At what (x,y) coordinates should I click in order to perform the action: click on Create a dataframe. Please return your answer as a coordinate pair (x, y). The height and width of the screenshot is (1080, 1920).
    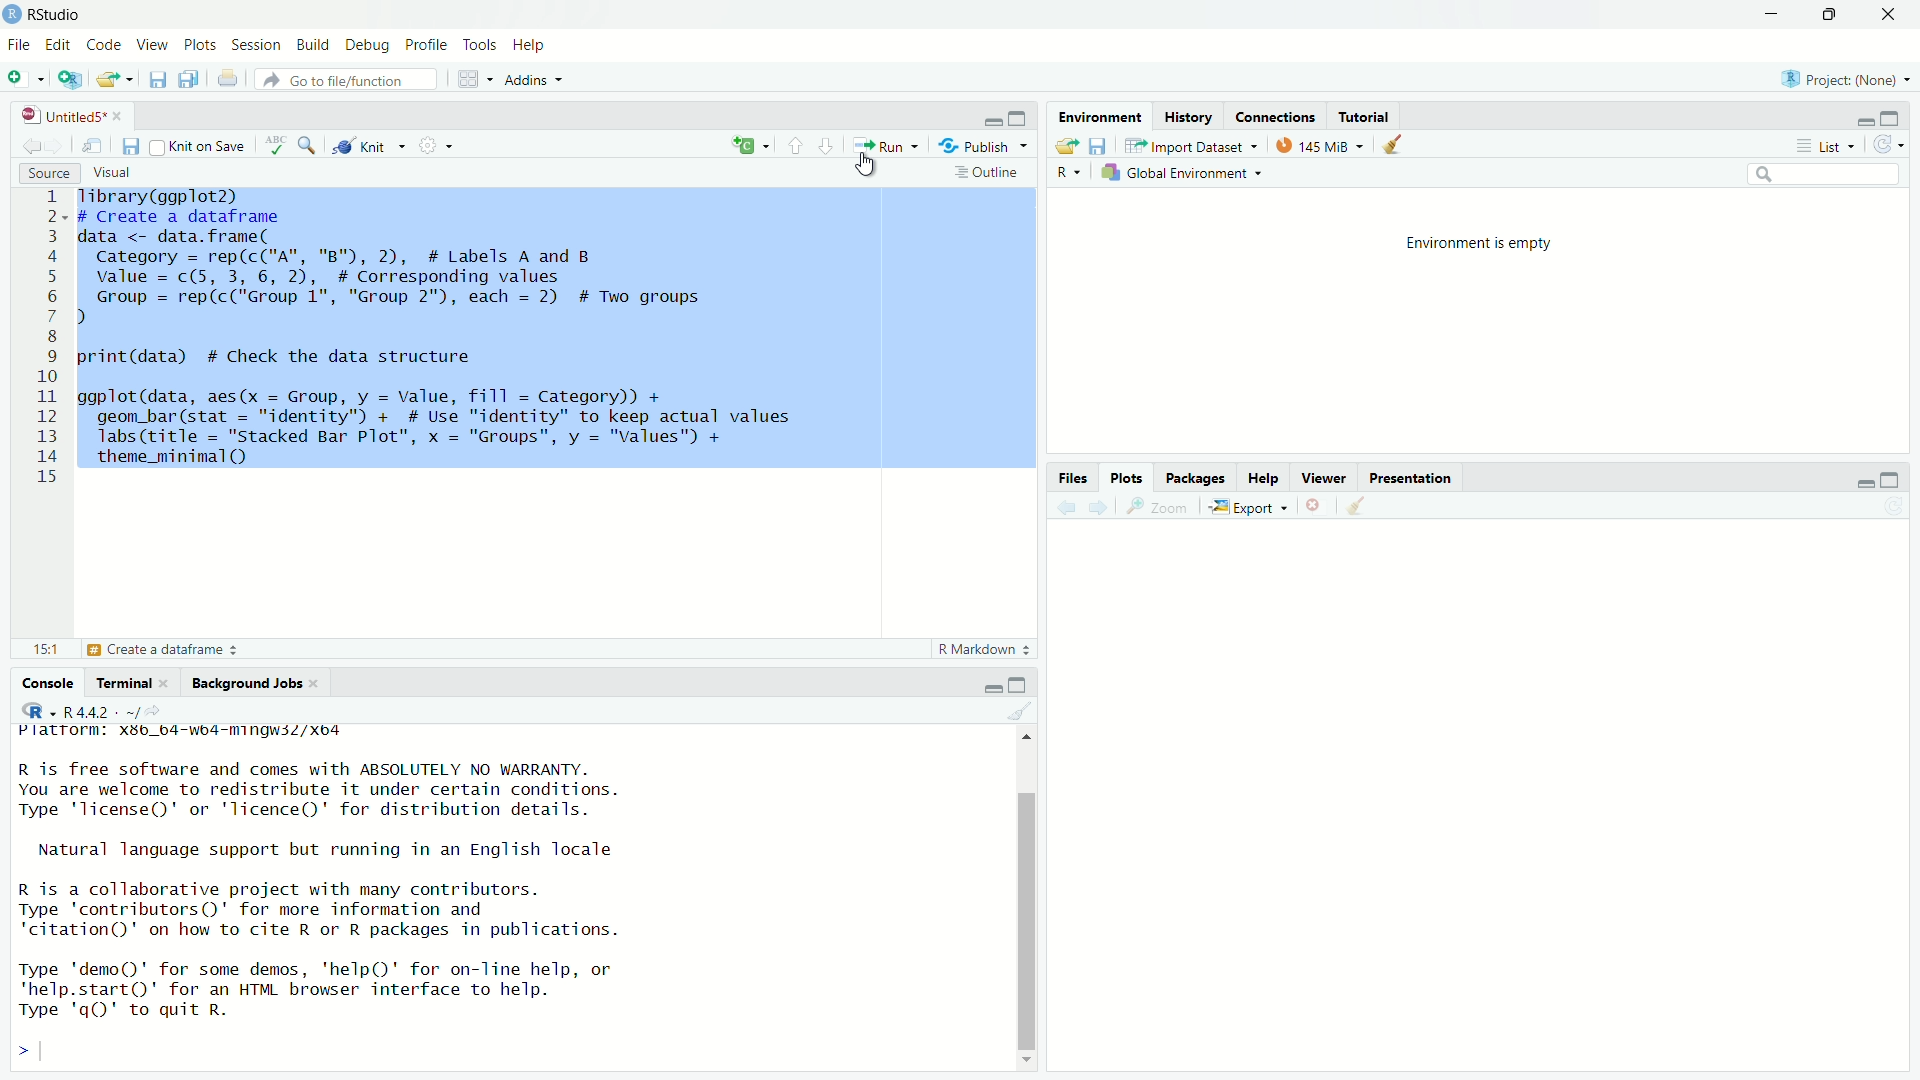
    Looking at the image, I should click on (161, 651).